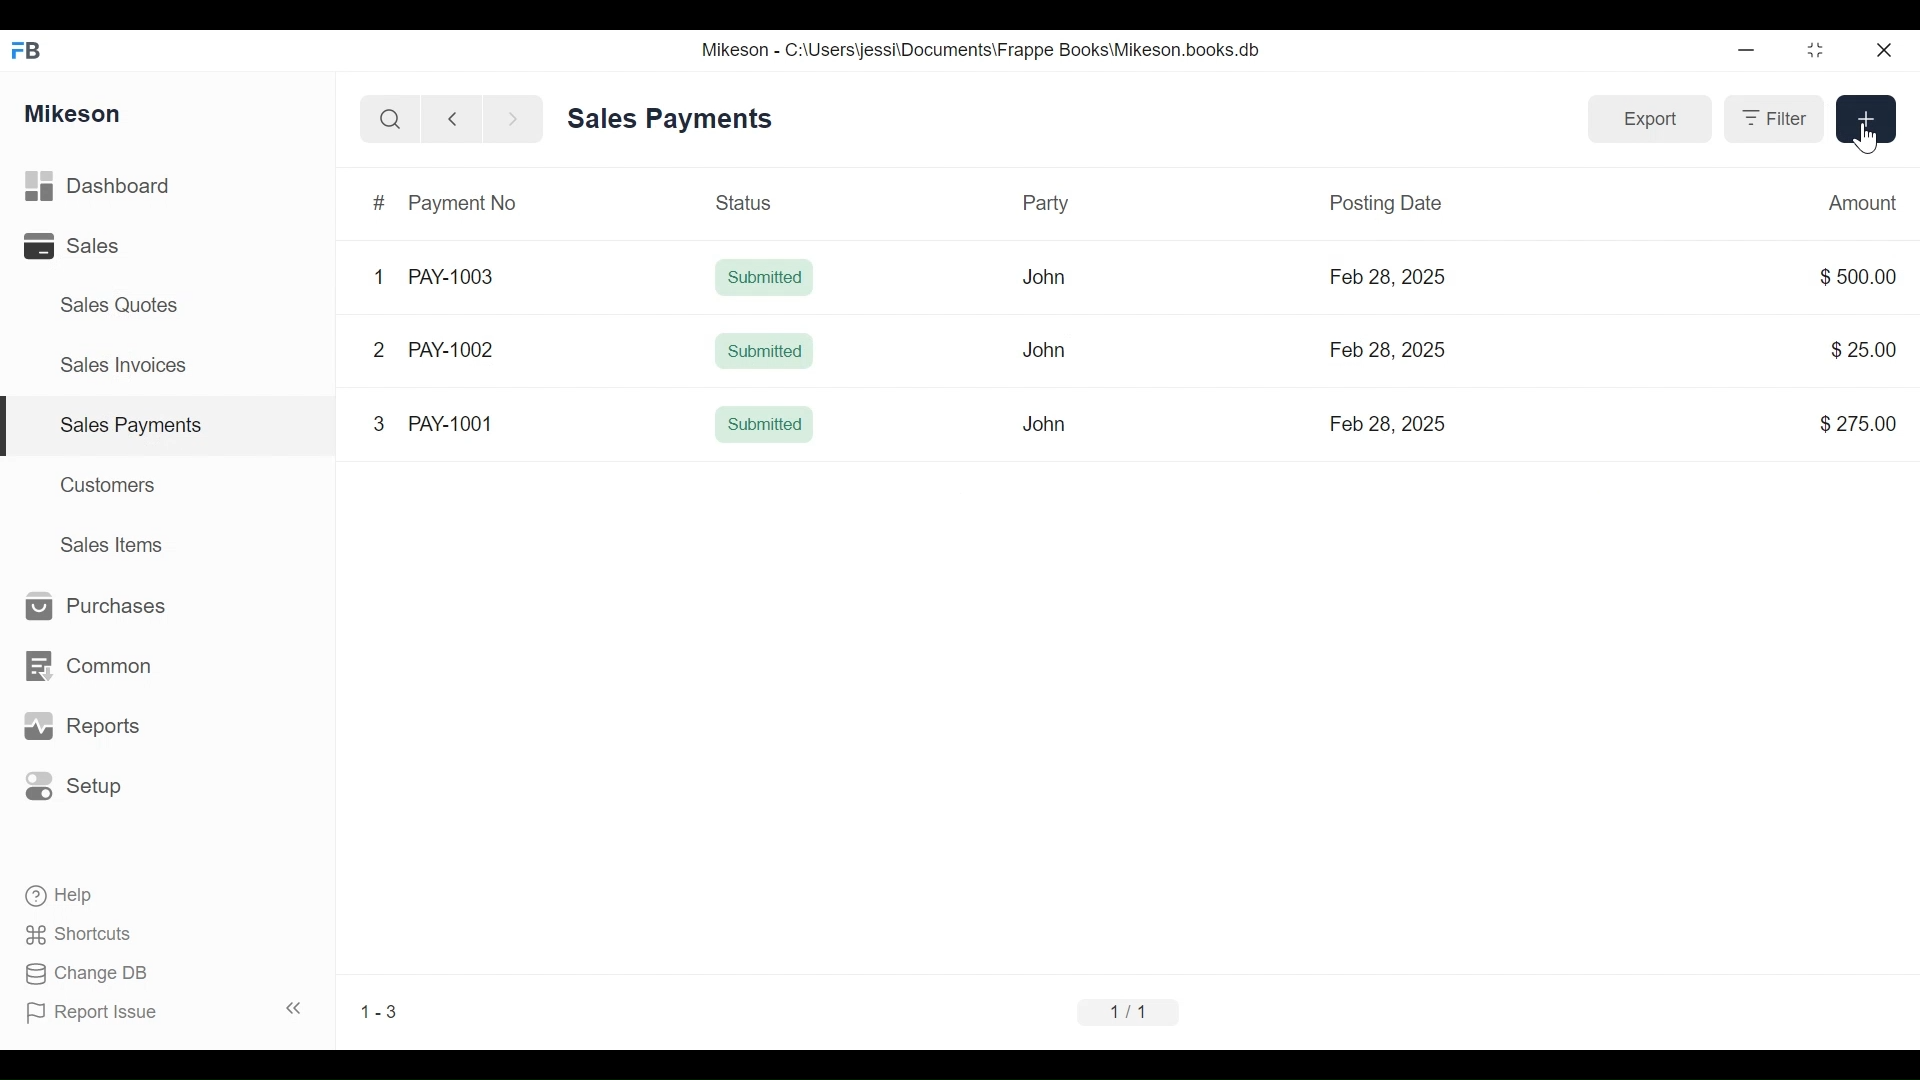  What do you see at coordinates (110, 305) in the screenshot?
I see `Sales Quotes` at bounding box center [110, 305].